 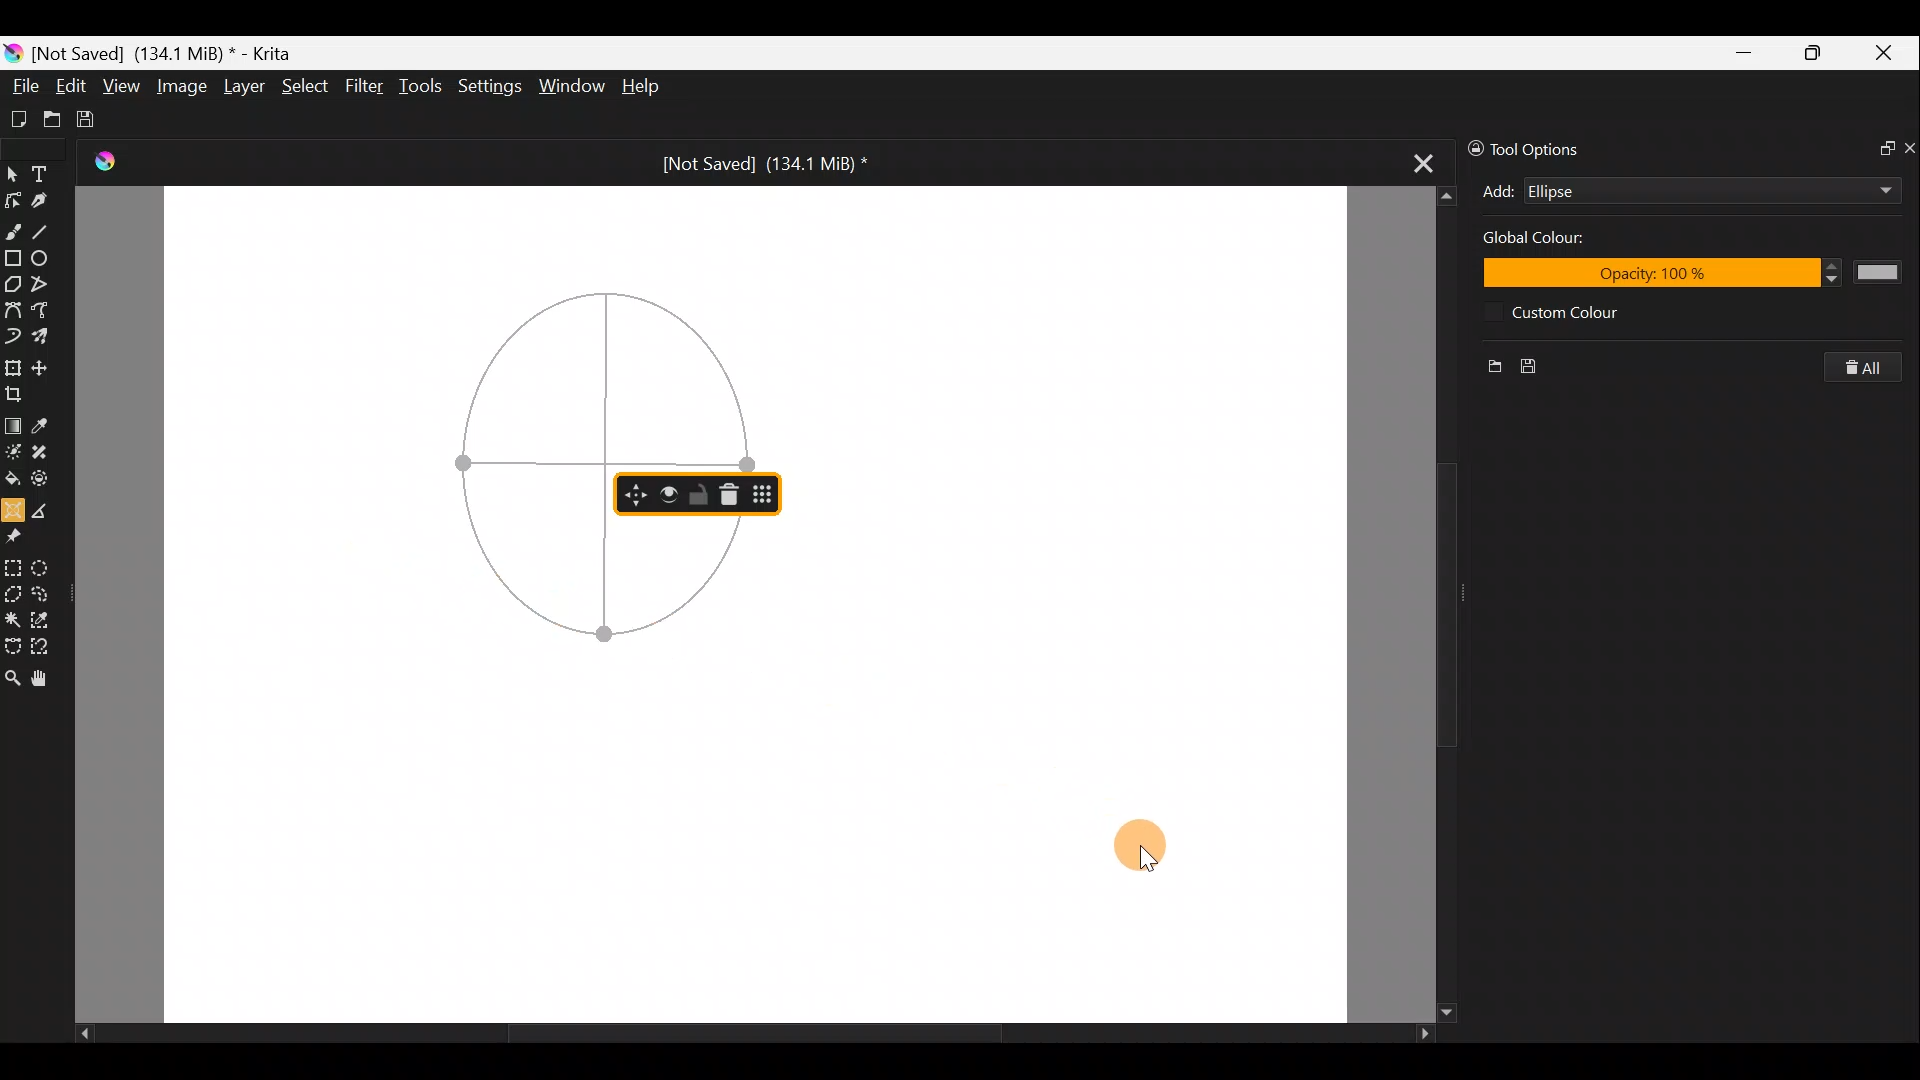 I want to click on Lock/unlock, so click(x=697, y=494).